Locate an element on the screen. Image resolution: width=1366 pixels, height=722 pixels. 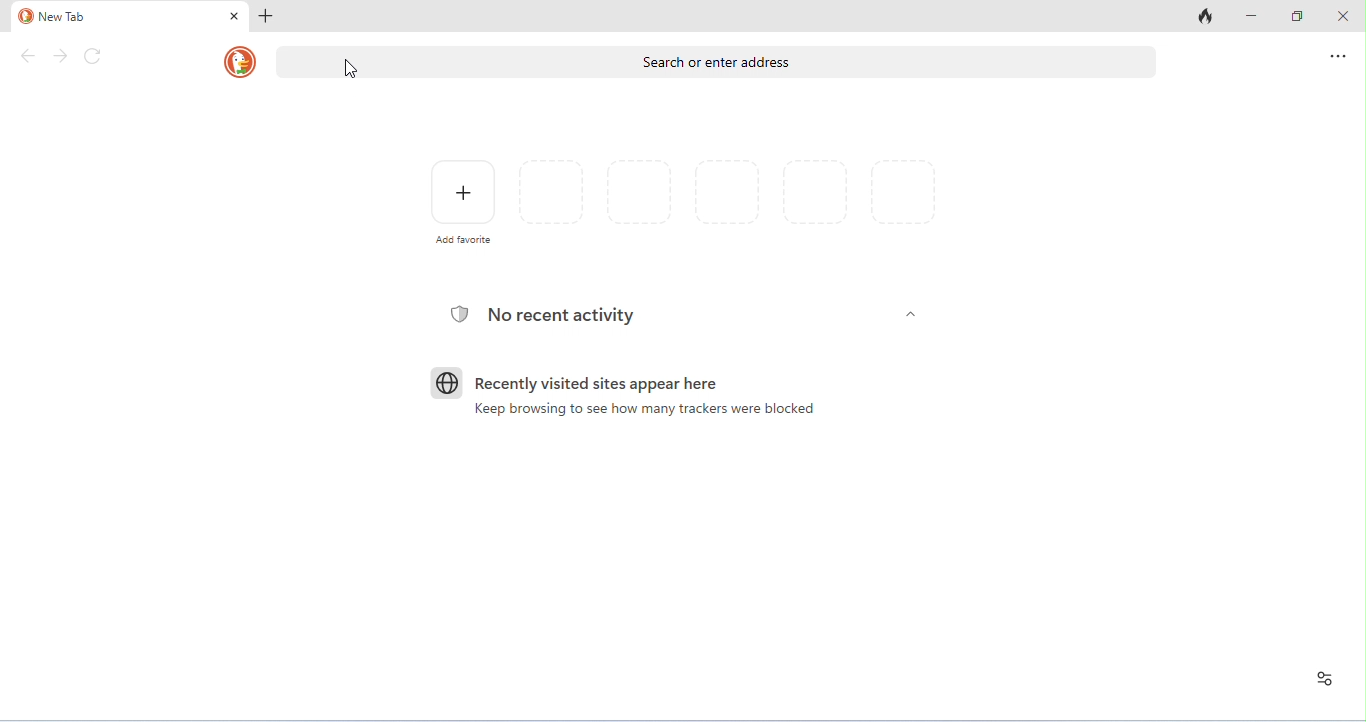
Cursor is located at coordinates (351, 69).